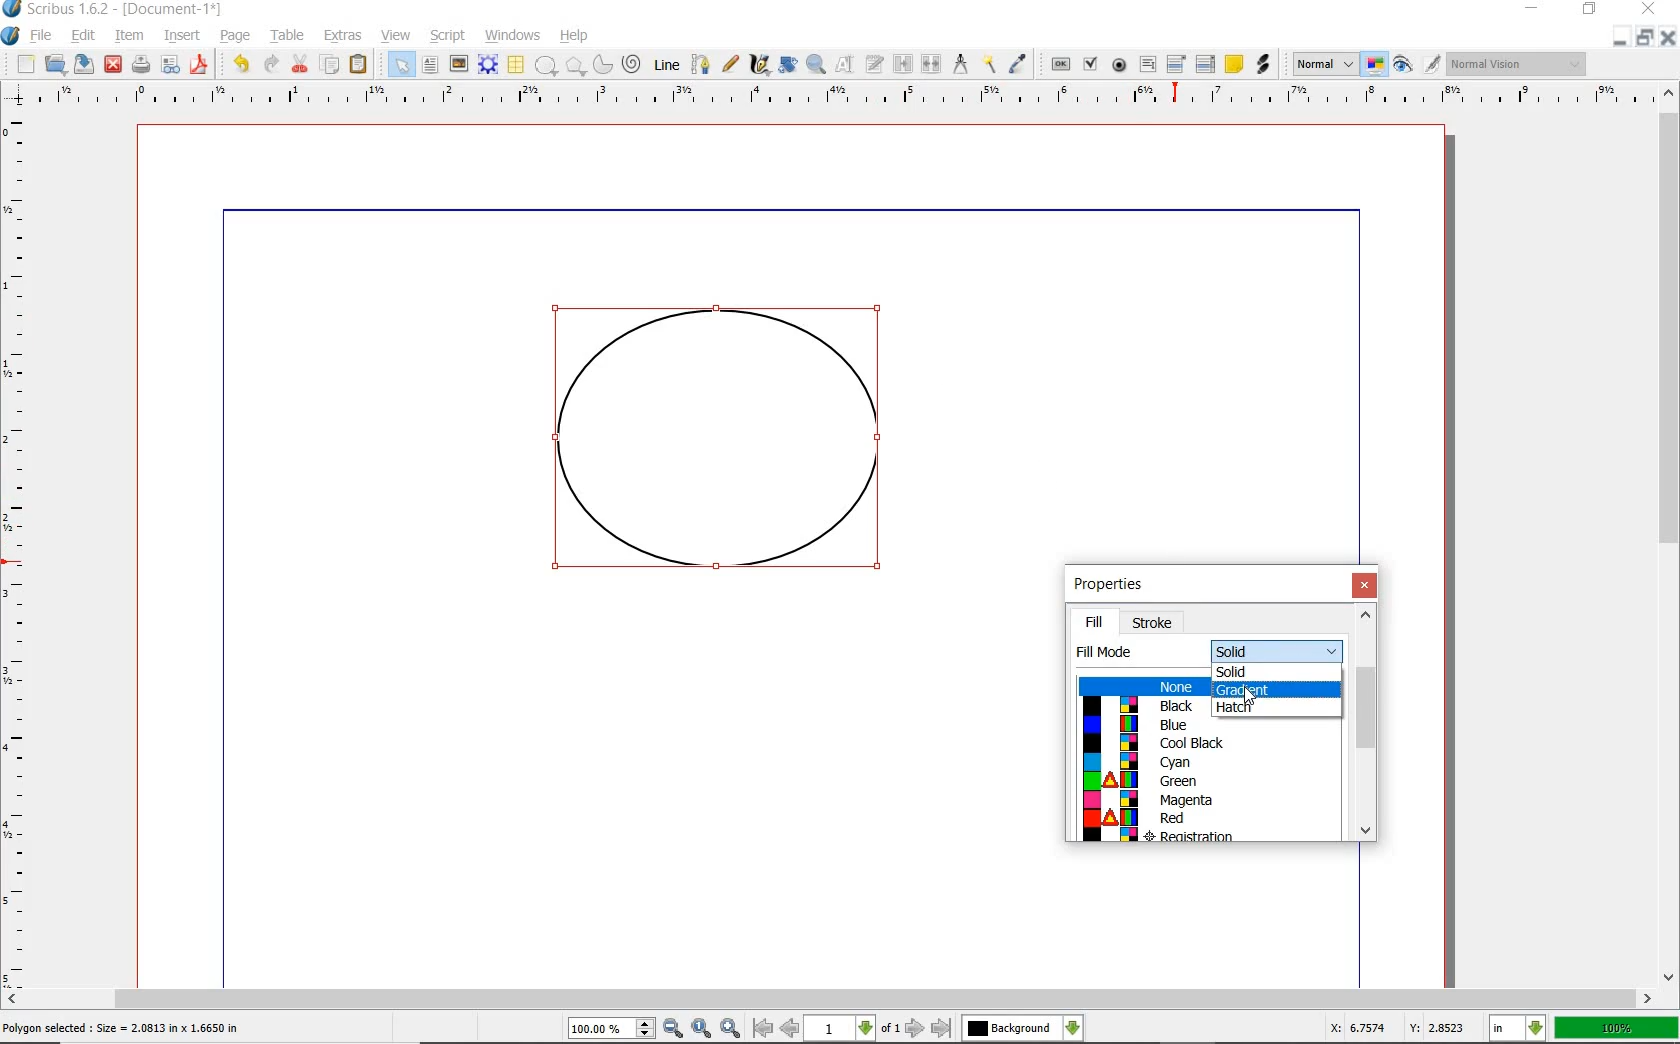 This screenshot has width=1680, height=1044. What do you see at coordinates (786, 63) in the screenshot?
I see `ROTATE ITEM` at bounding box center [786, 63].